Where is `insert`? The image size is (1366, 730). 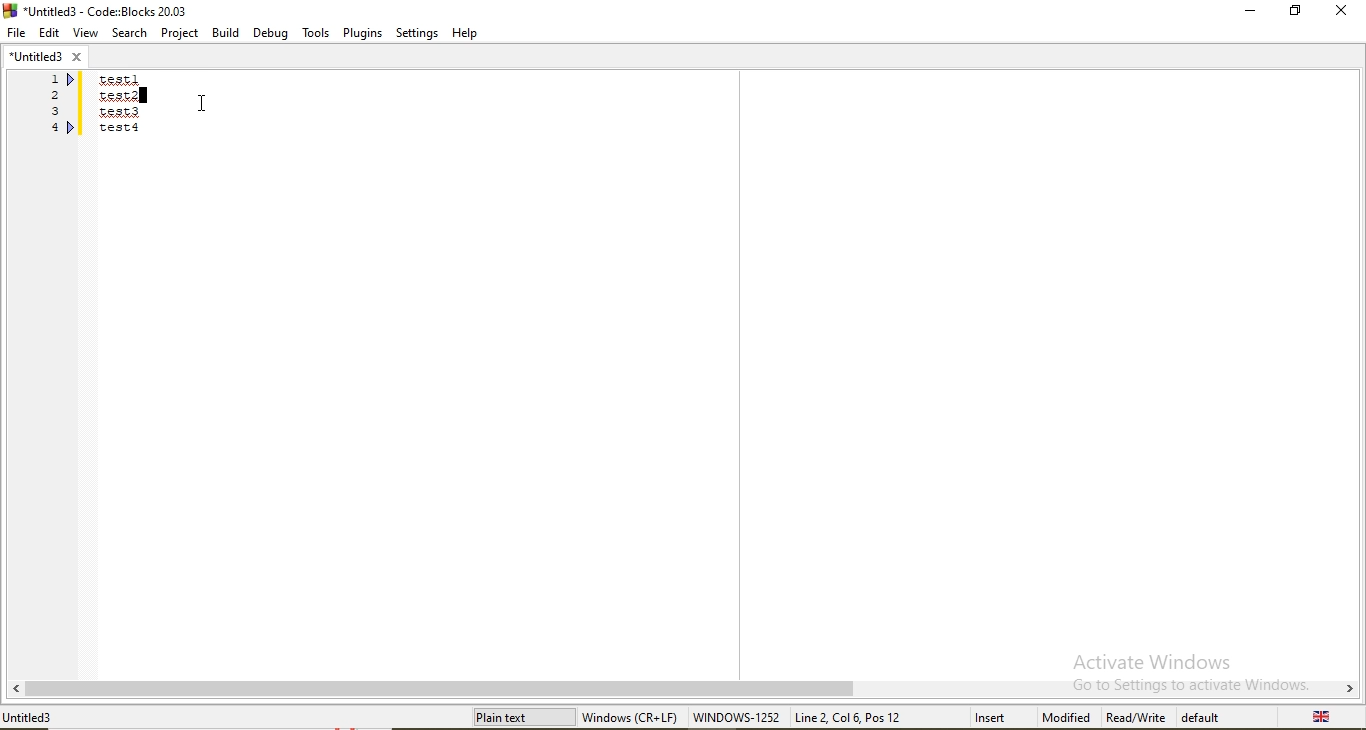 insert is located at coordinates (992, 715).